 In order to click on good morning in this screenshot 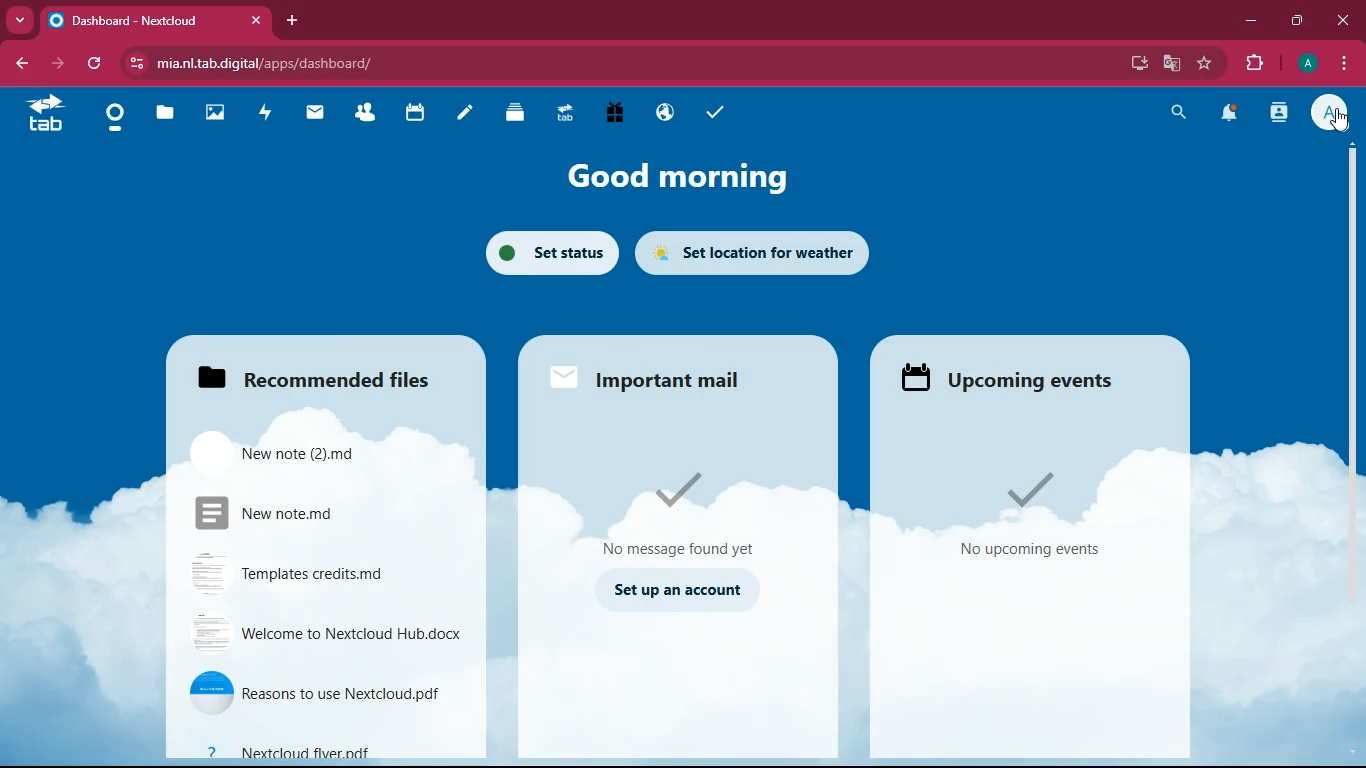, I will do `click(674, 179)`.